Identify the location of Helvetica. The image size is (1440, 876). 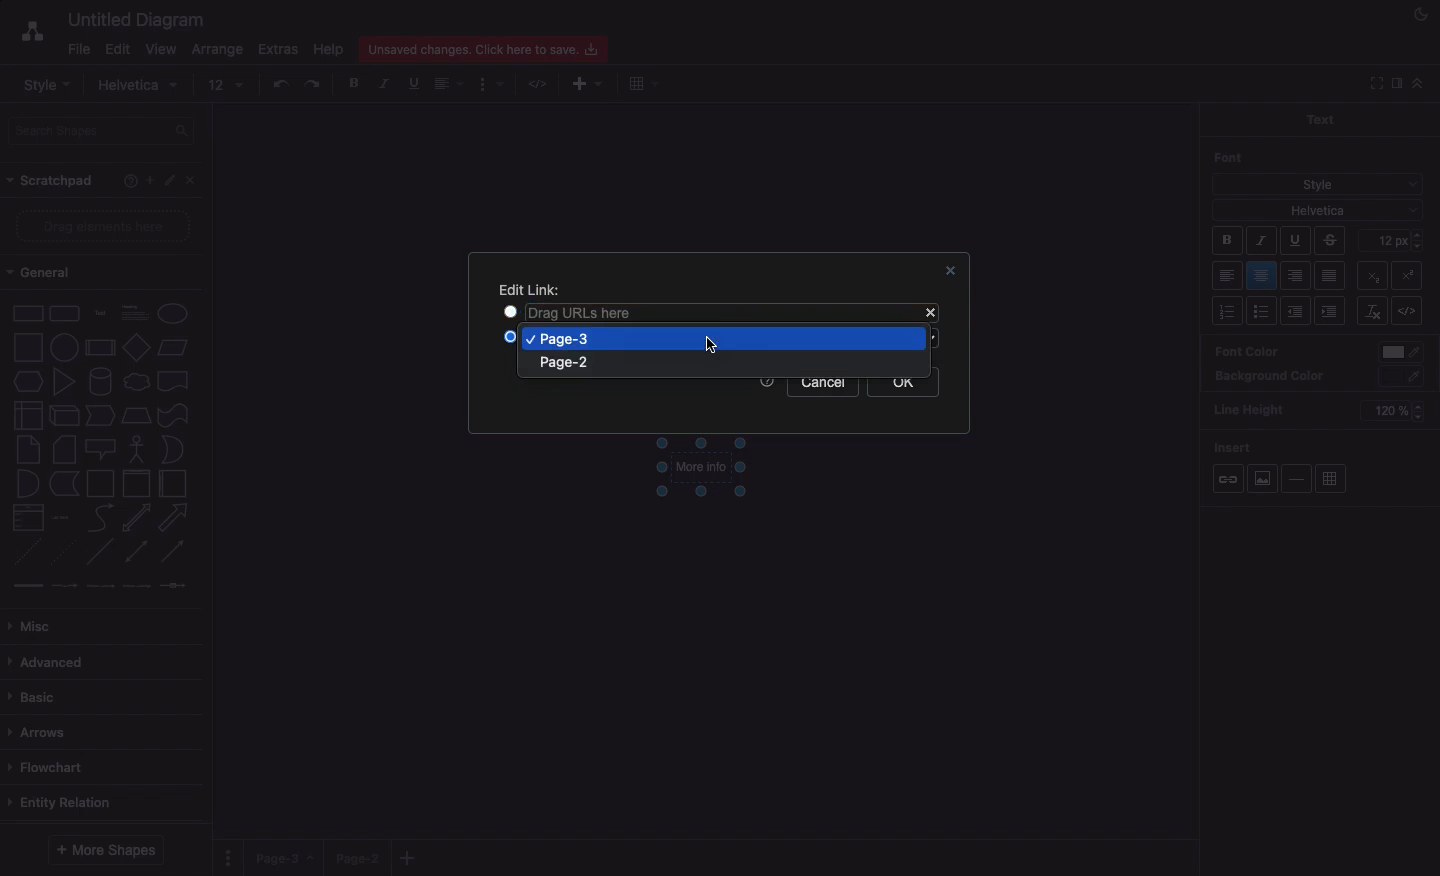
(1318, 209).